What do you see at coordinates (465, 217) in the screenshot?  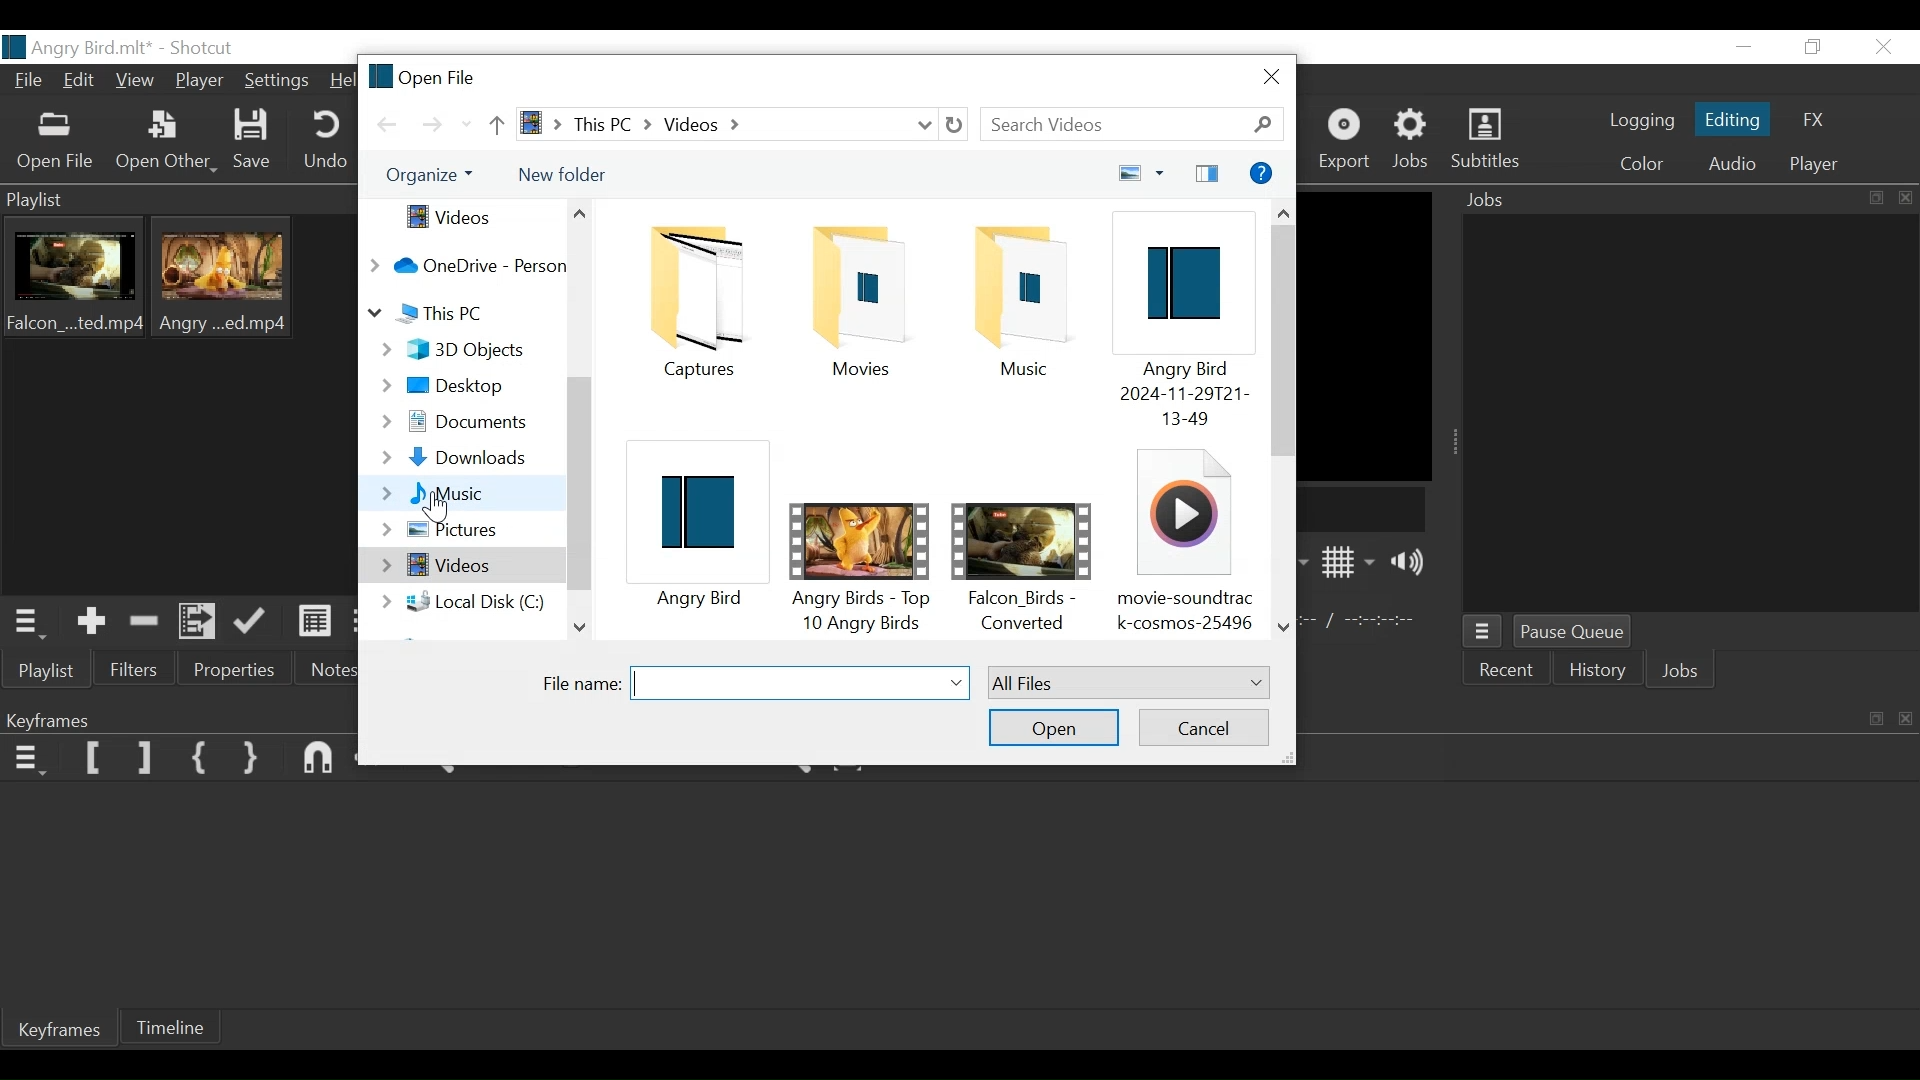 I see `Videos` at bounding box center [465, 217].